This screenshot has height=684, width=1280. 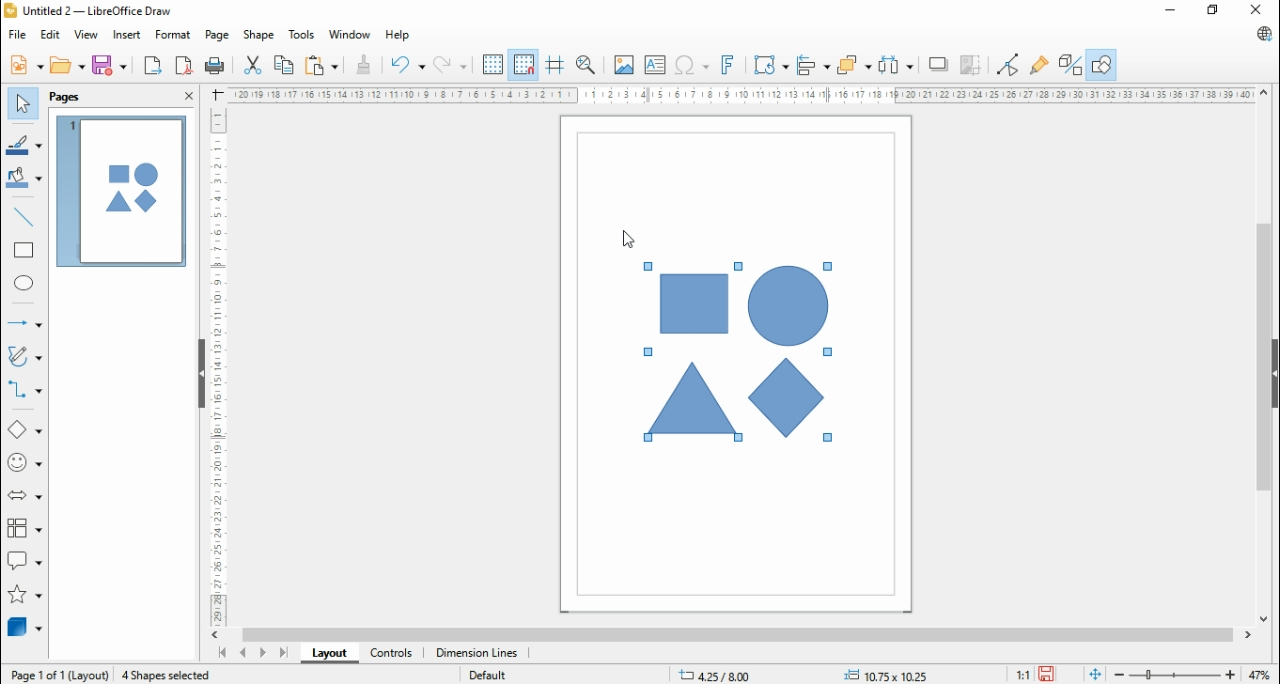 I want to click on restore, so click(x=1213, y=10).